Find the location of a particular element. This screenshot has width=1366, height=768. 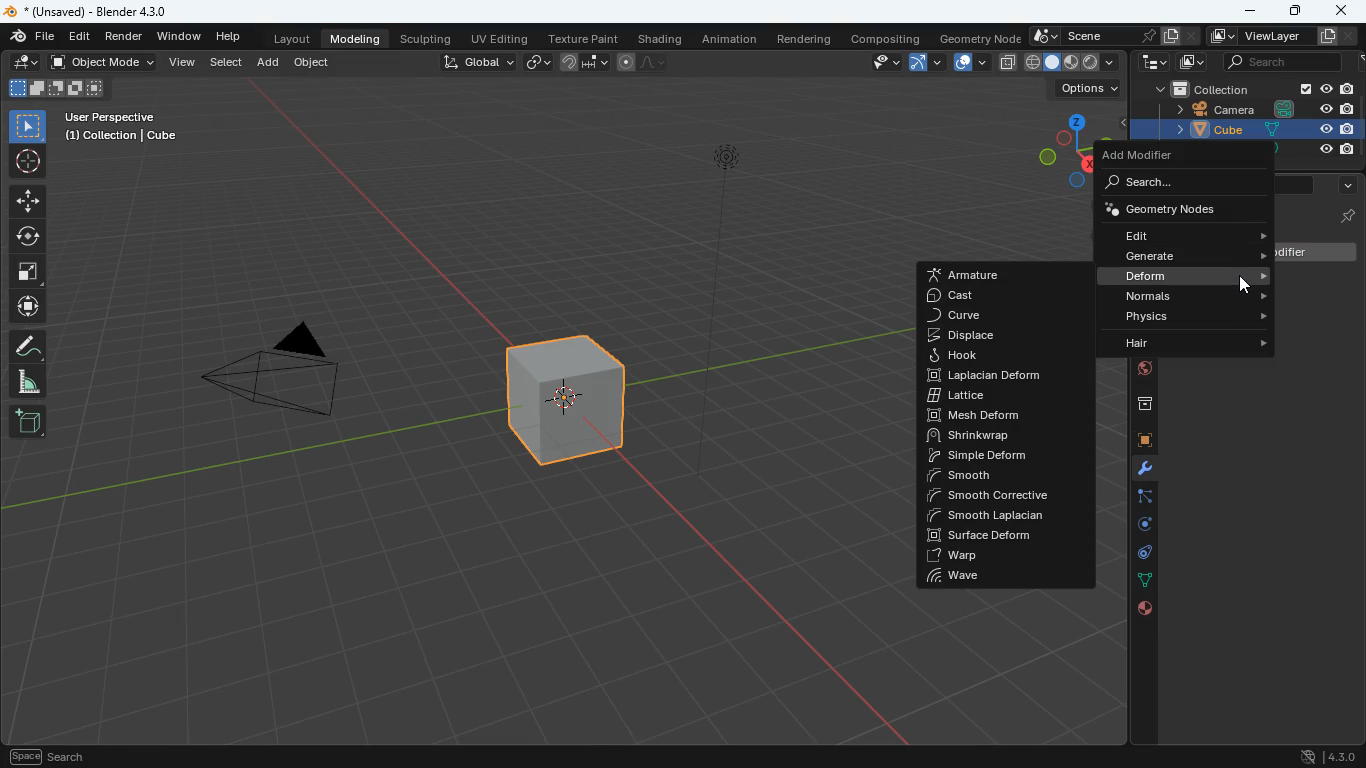

select is located at coordinates (31, 124).